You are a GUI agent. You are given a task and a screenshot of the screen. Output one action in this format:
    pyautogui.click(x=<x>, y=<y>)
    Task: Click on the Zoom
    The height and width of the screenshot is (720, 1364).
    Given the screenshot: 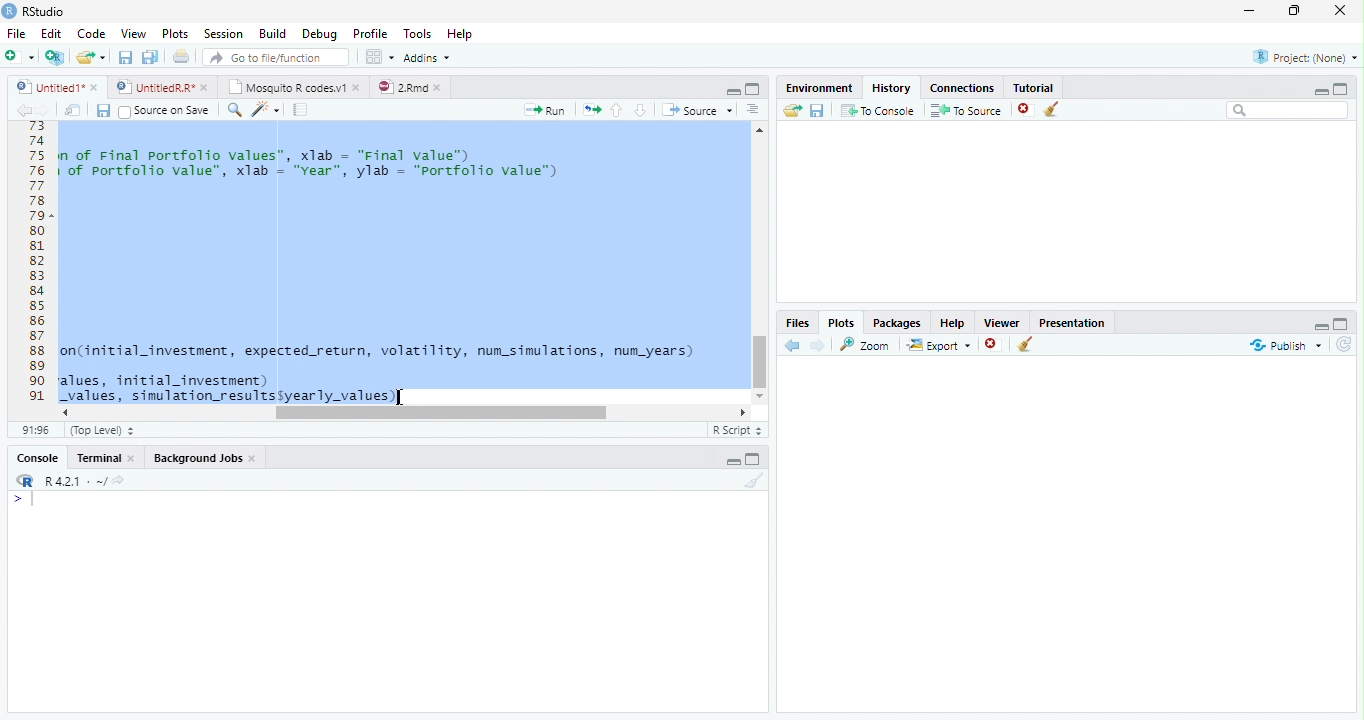 What is the action you would take?
    pyautogui.click(x=866, y=344)
    